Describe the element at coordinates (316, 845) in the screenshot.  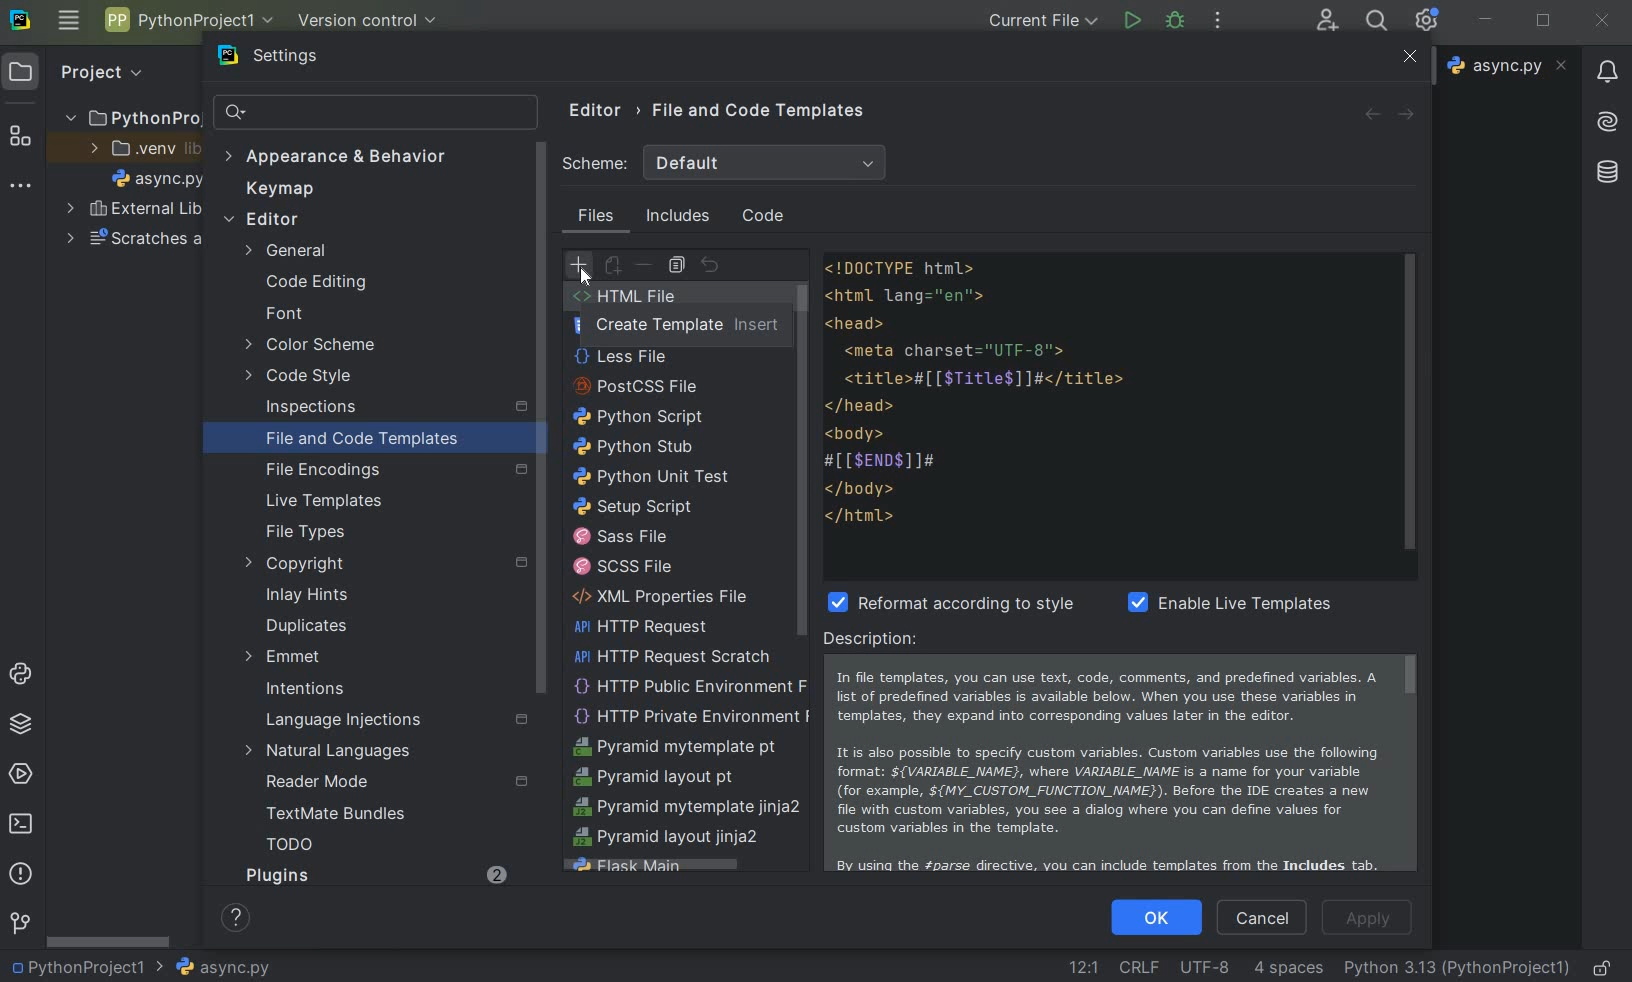
I see `TODO` at that location.